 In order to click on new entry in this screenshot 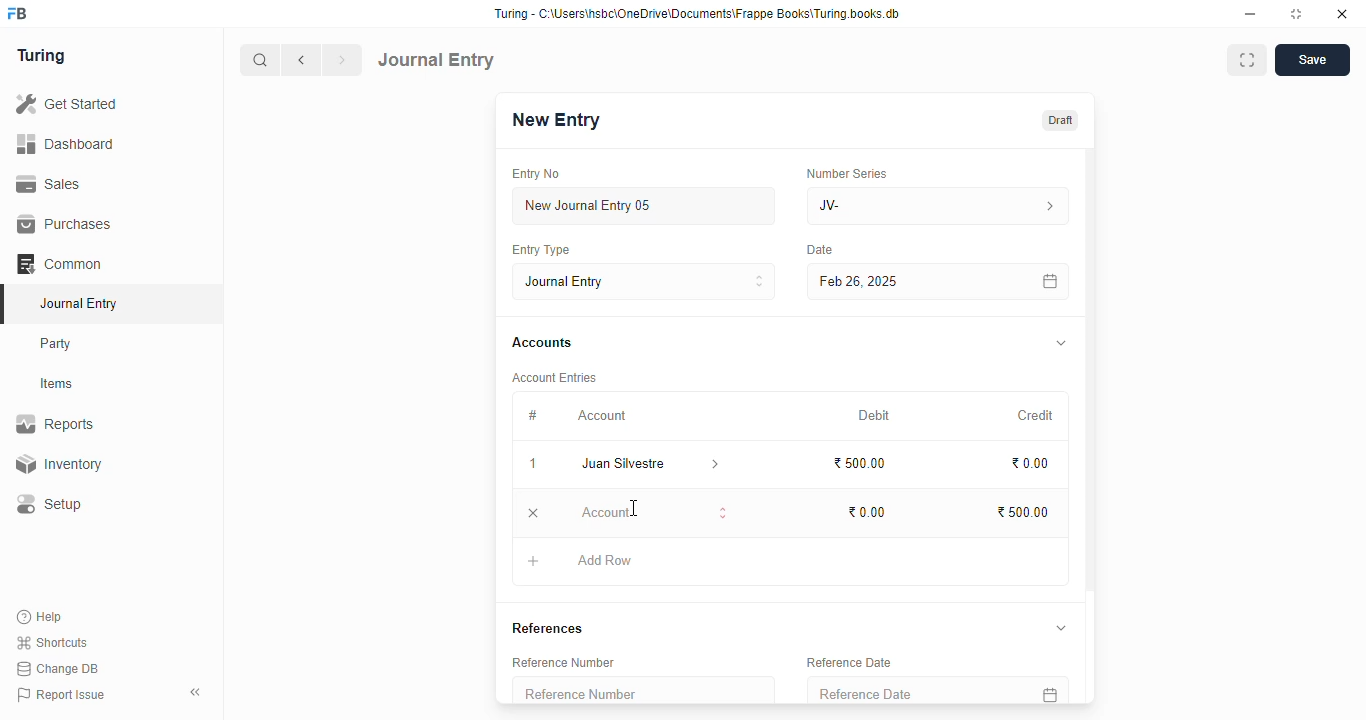, I will do `click(555, 120)`.